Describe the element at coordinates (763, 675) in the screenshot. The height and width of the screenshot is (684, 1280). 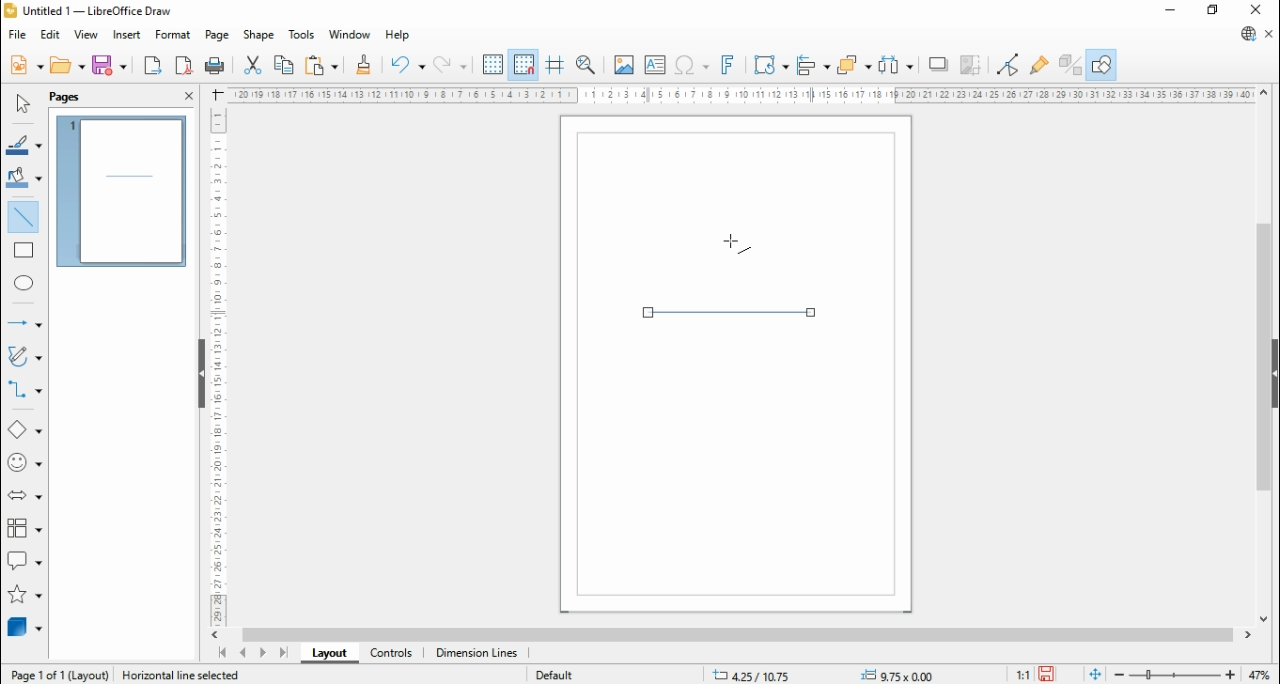
I see `-21.10/14.59` at that location.